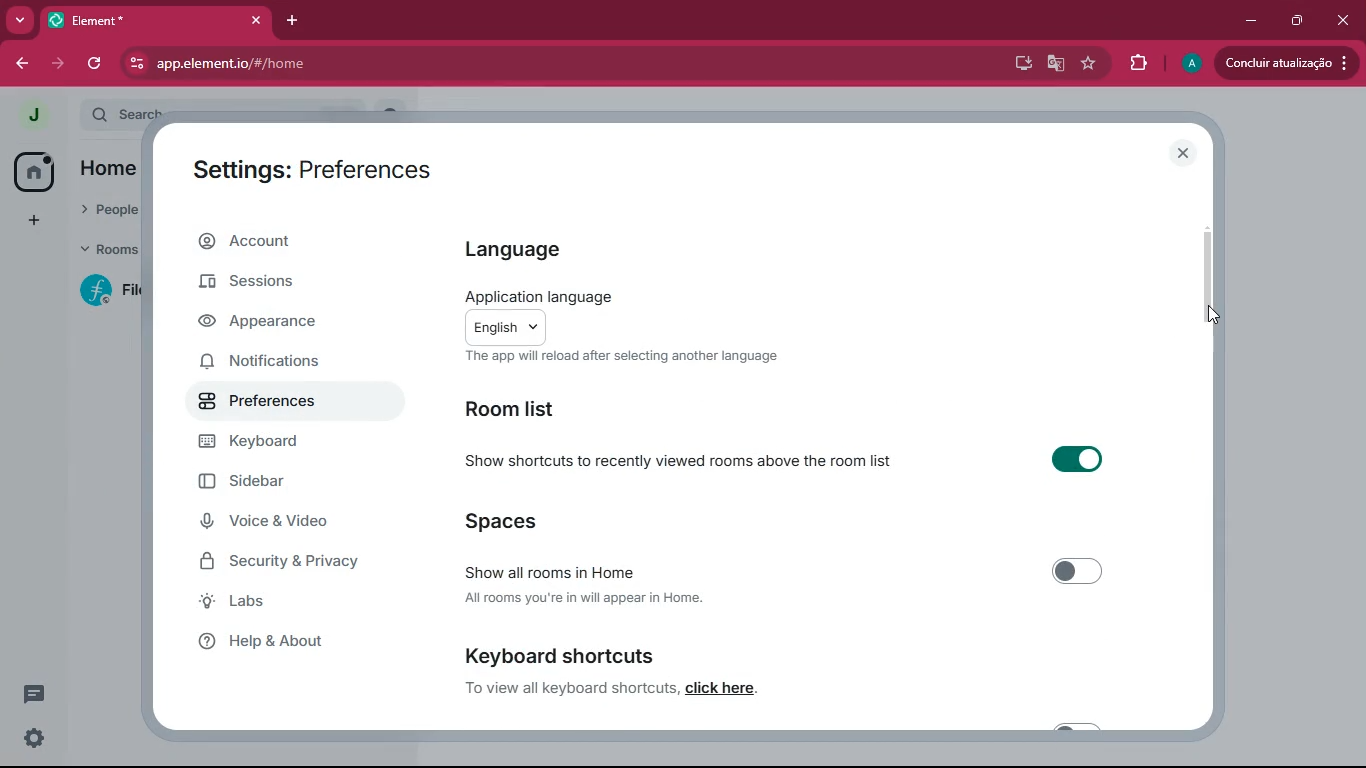  I want to click on preferences, so click(268, 404).